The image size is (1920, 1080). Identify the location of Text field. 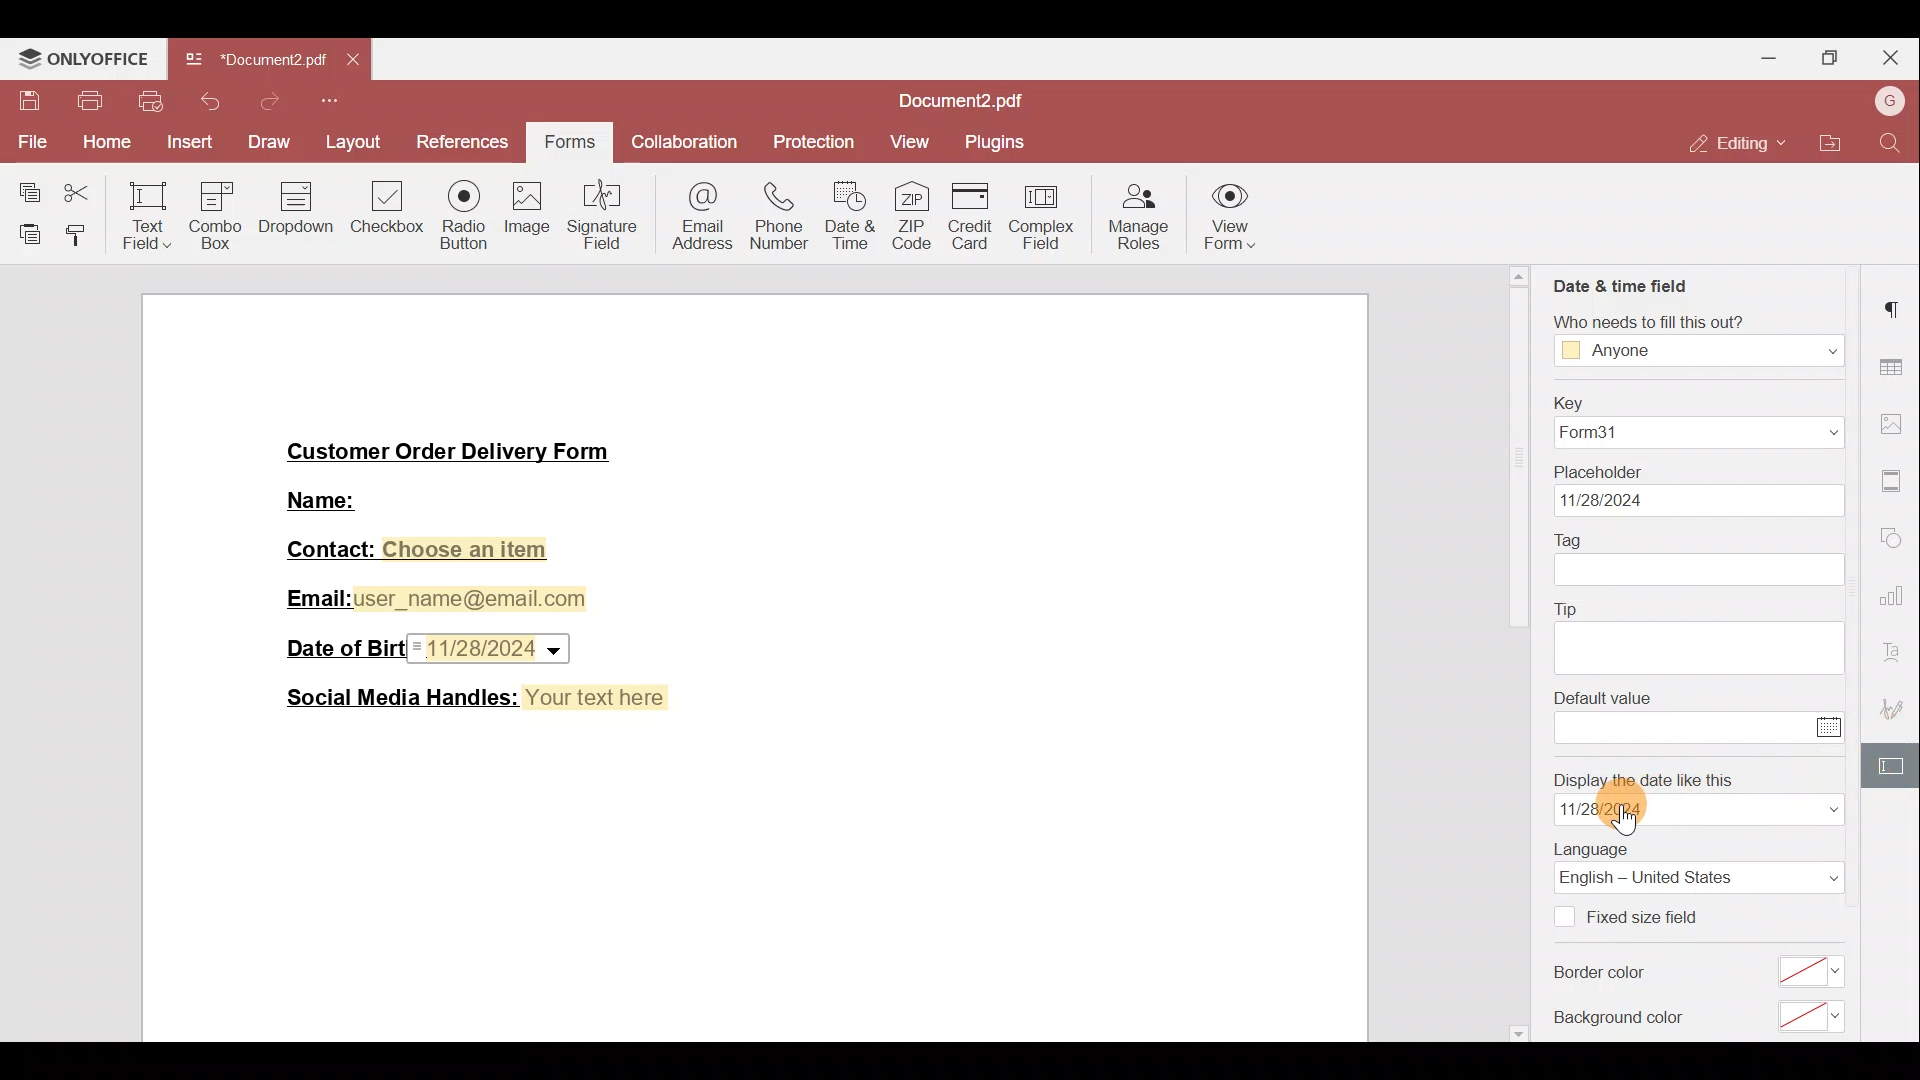
(145, 215).